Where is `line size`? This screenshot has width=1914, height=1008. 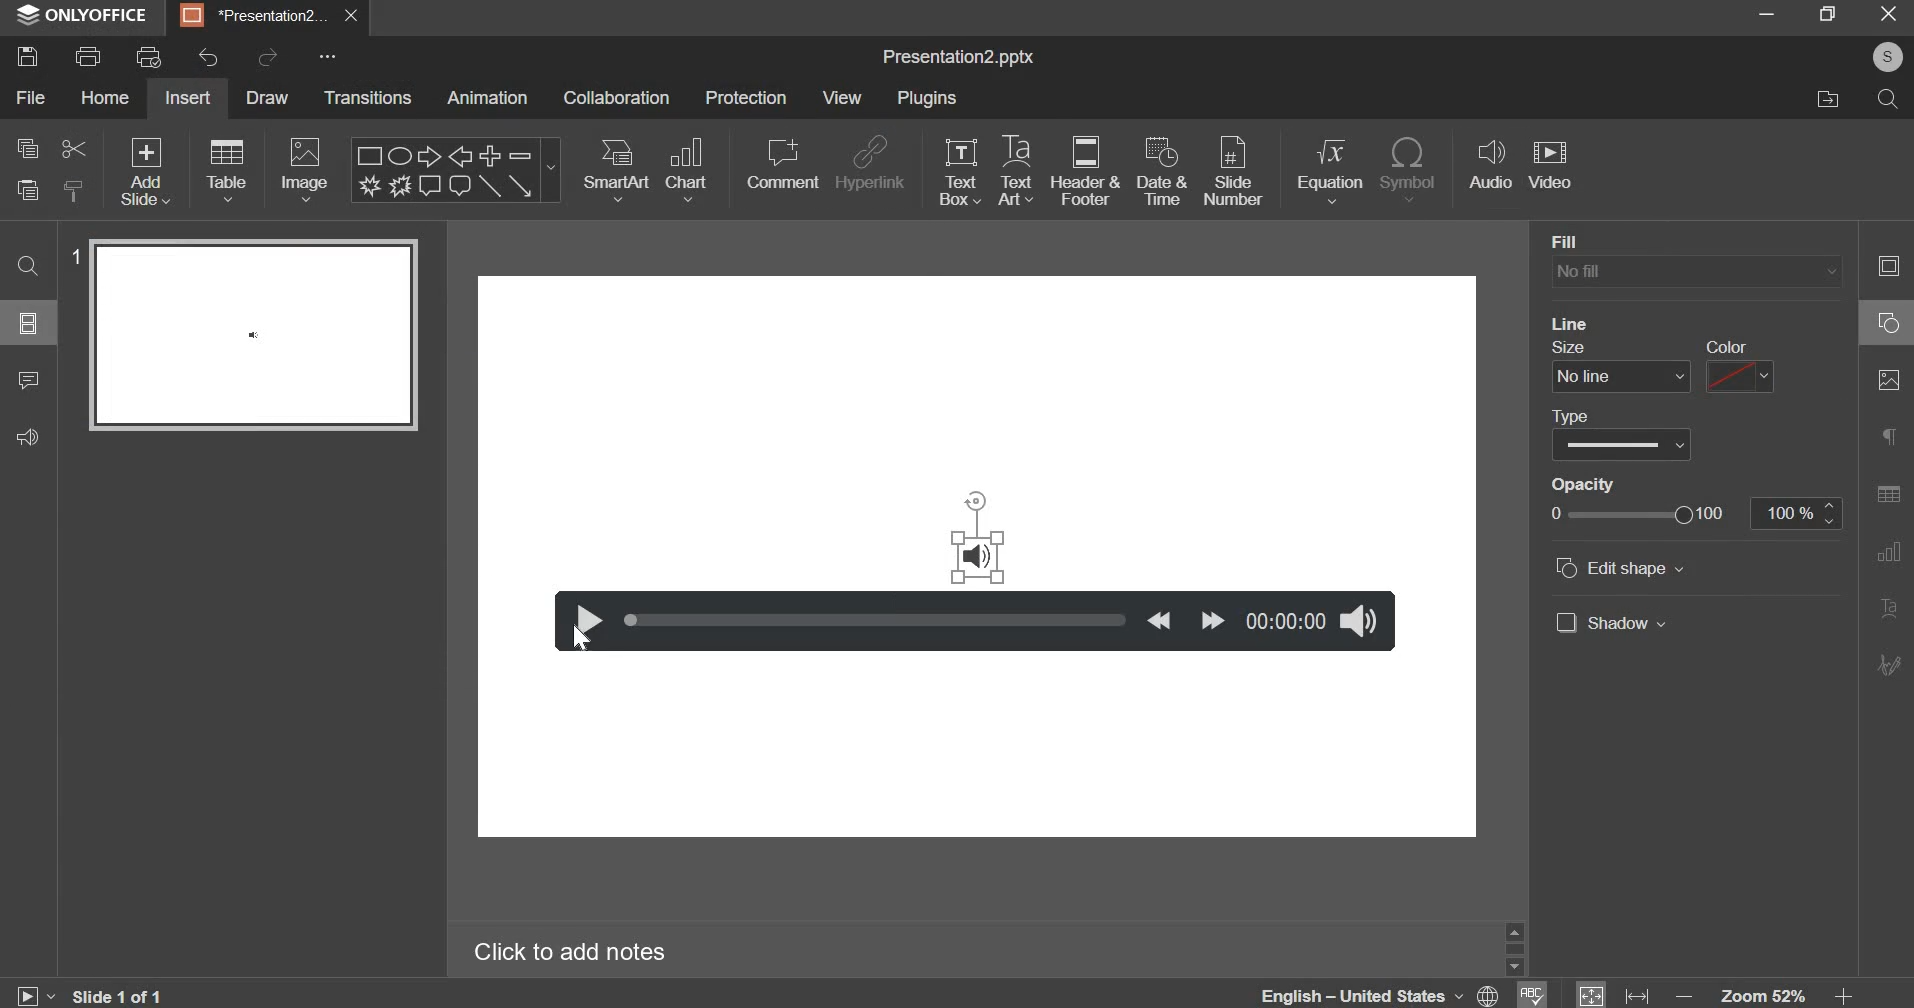
line size is located at coordinates (1621, 377).